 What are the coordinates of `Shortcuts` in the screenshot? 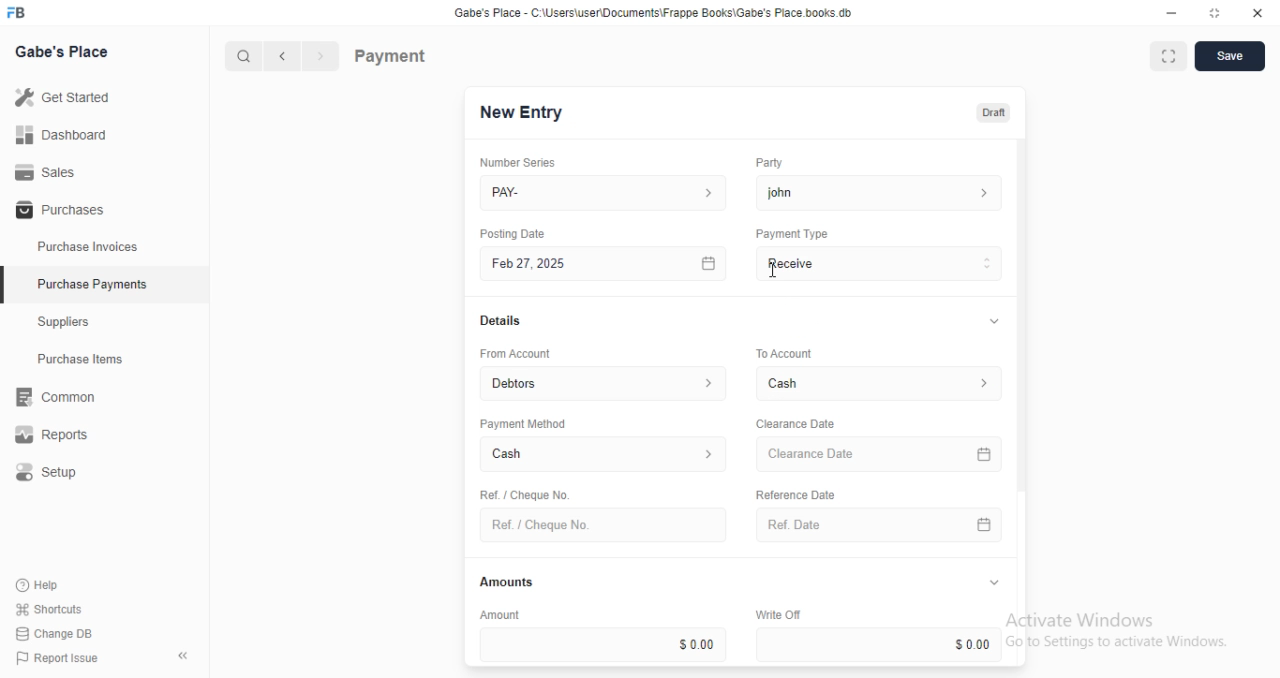 It's located at (47, 610).